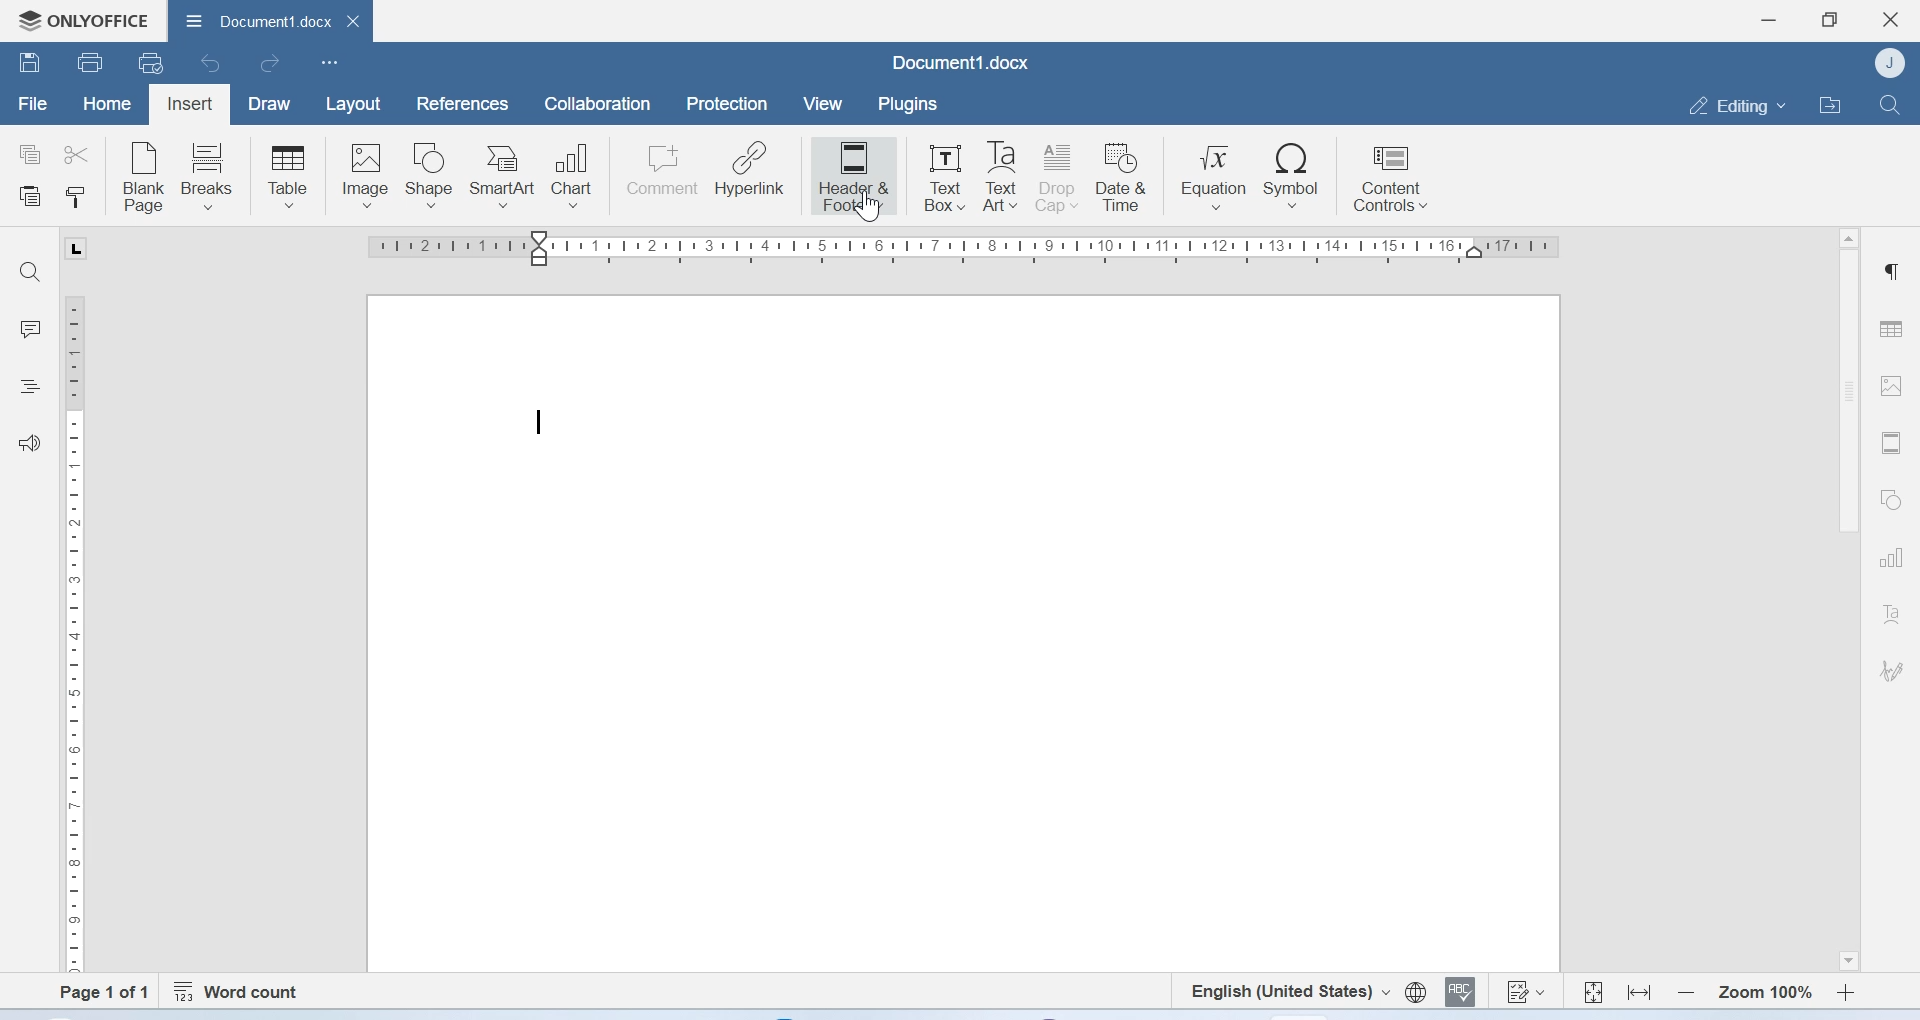  I want to click on Open file location, so click(1829, 103).